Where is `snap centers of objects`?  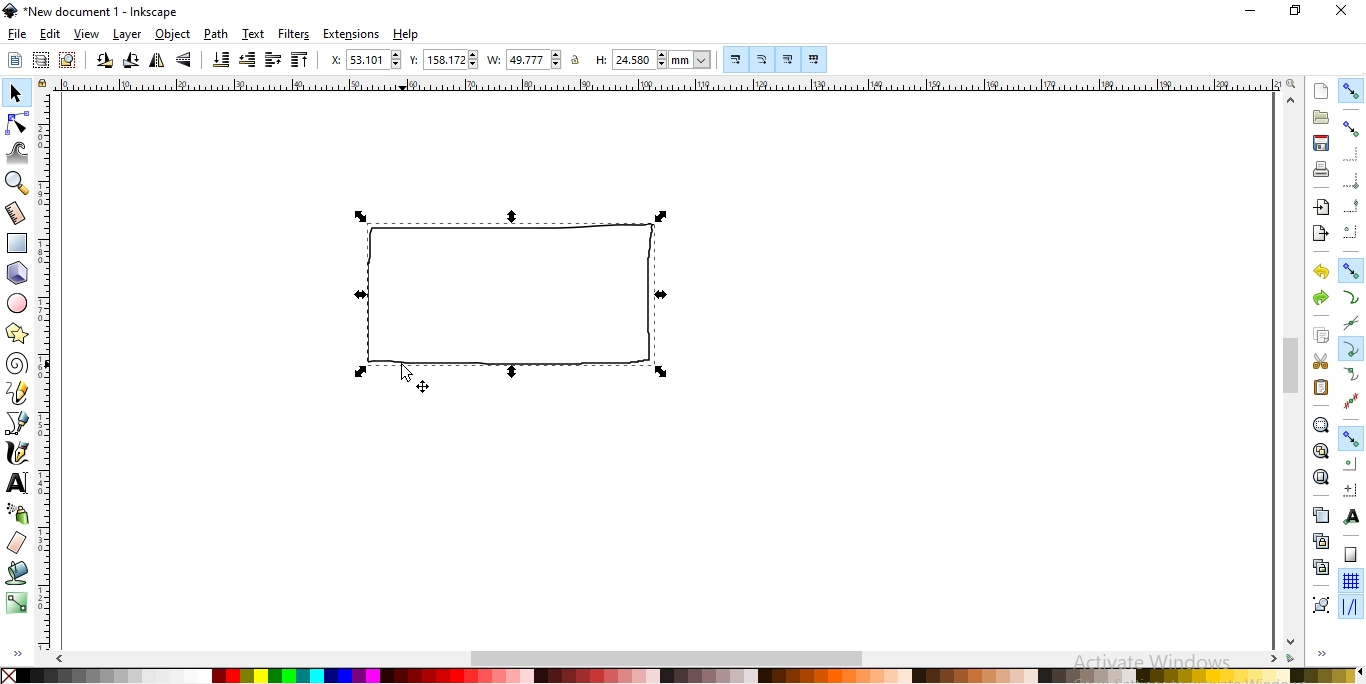
snap centers of objects is located at coordinates (1351, 464).